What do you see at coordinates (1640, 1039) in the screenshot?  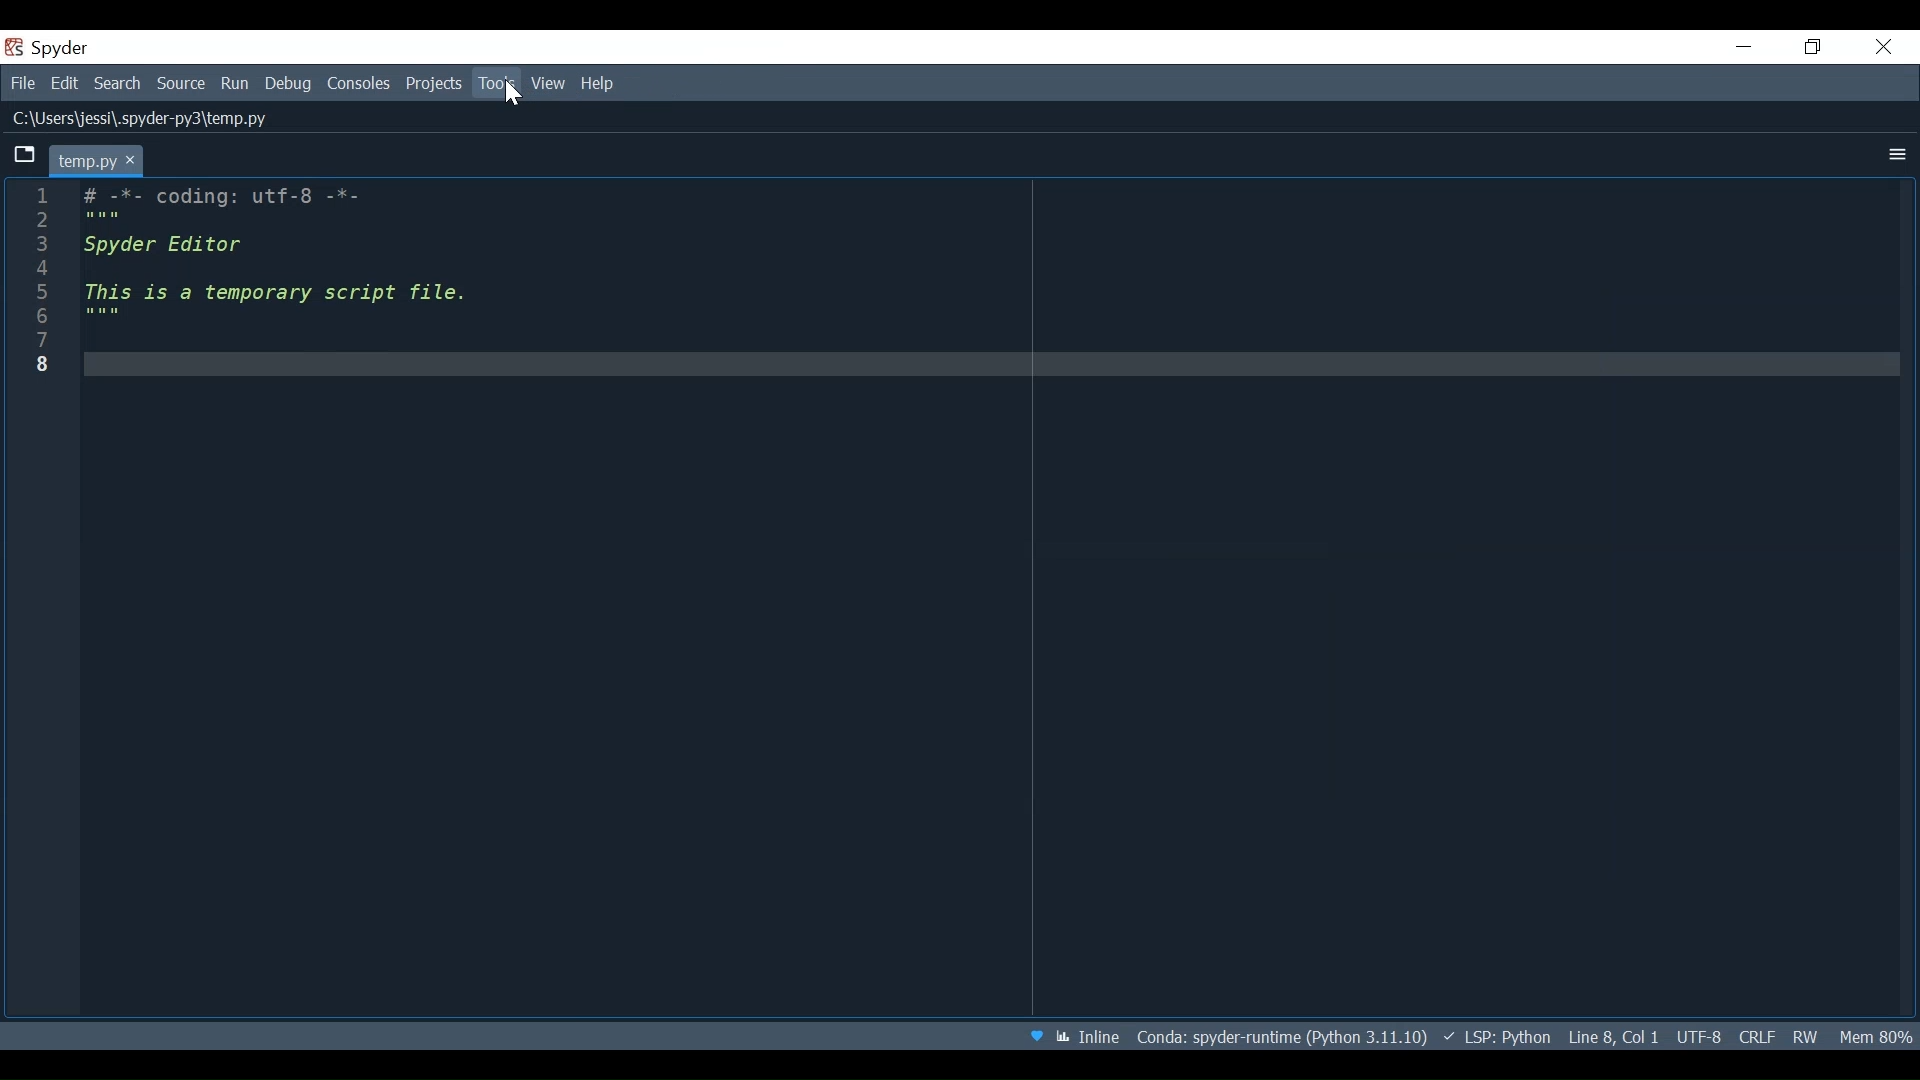 I see `Cursor Position` at bounding box center [1640, 1039].